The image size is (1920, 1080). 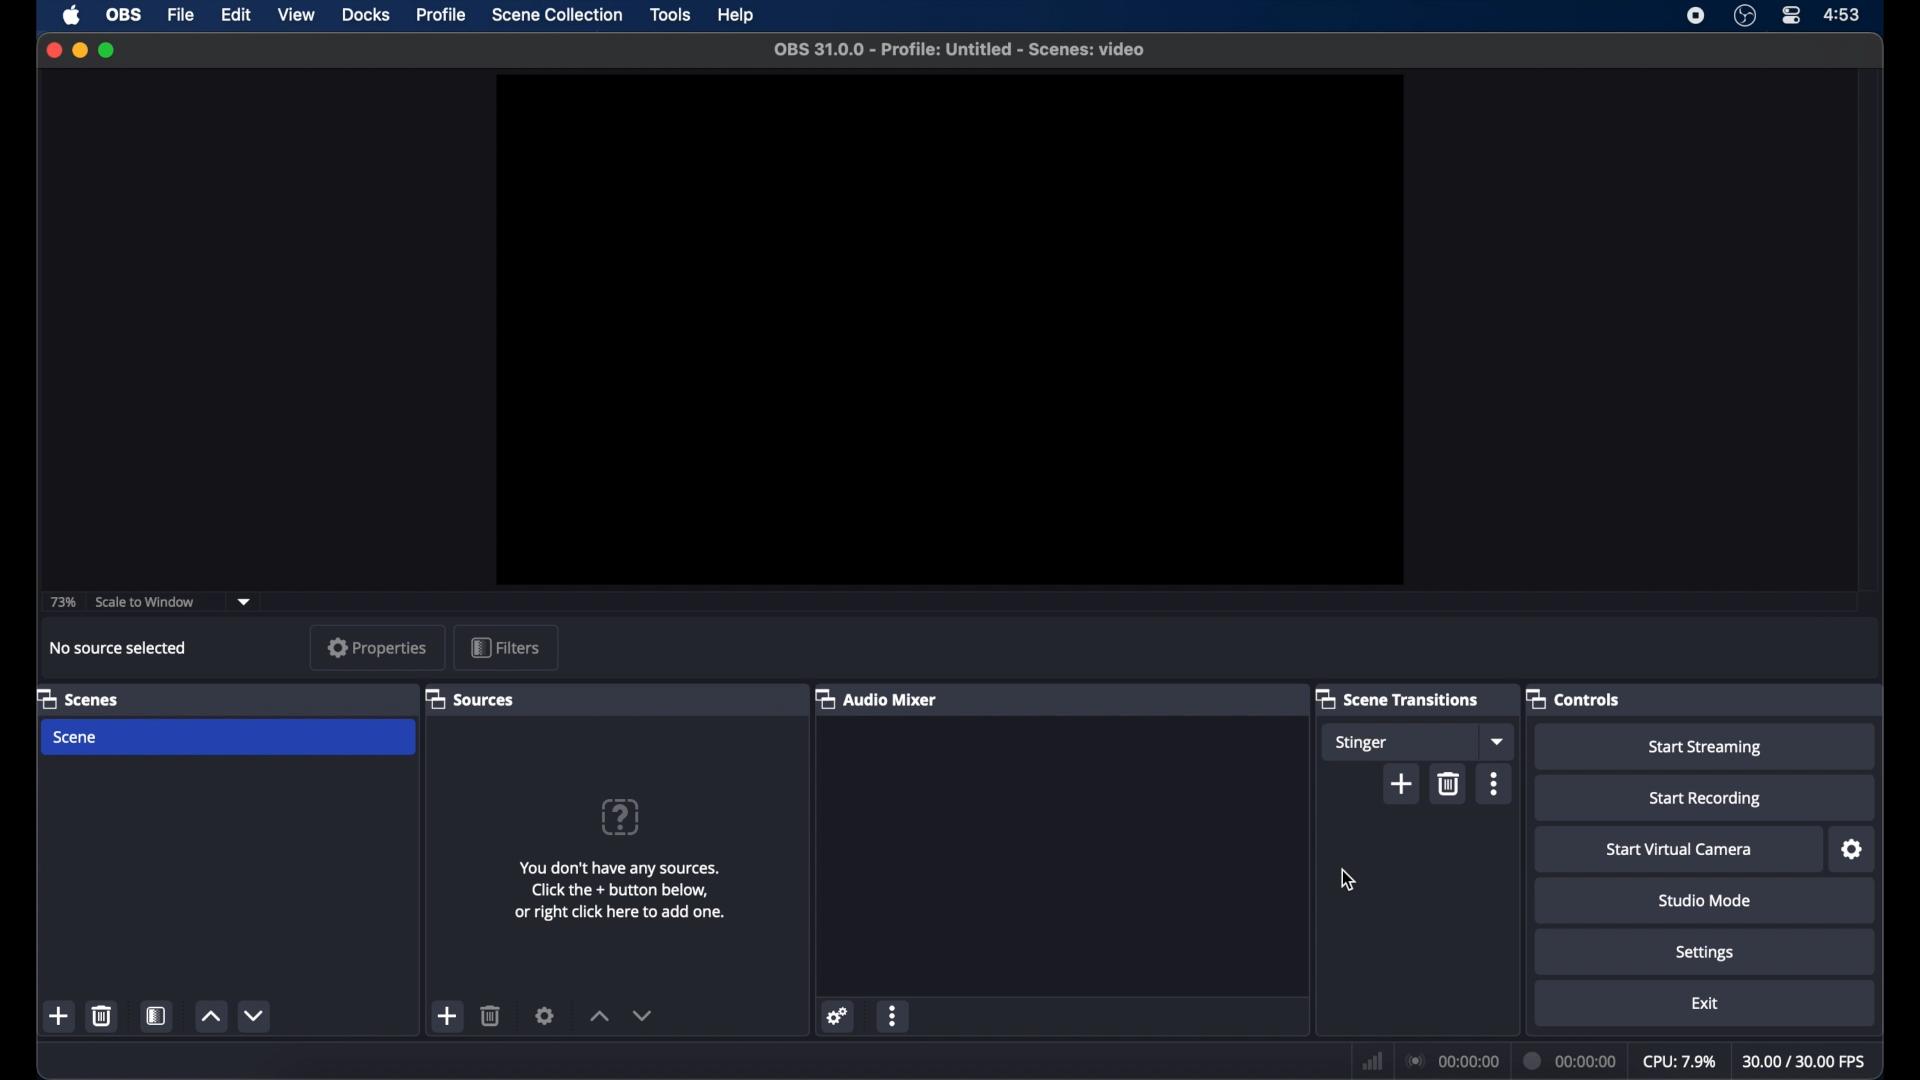 I want to click on add, so click(x=60, y=1017).